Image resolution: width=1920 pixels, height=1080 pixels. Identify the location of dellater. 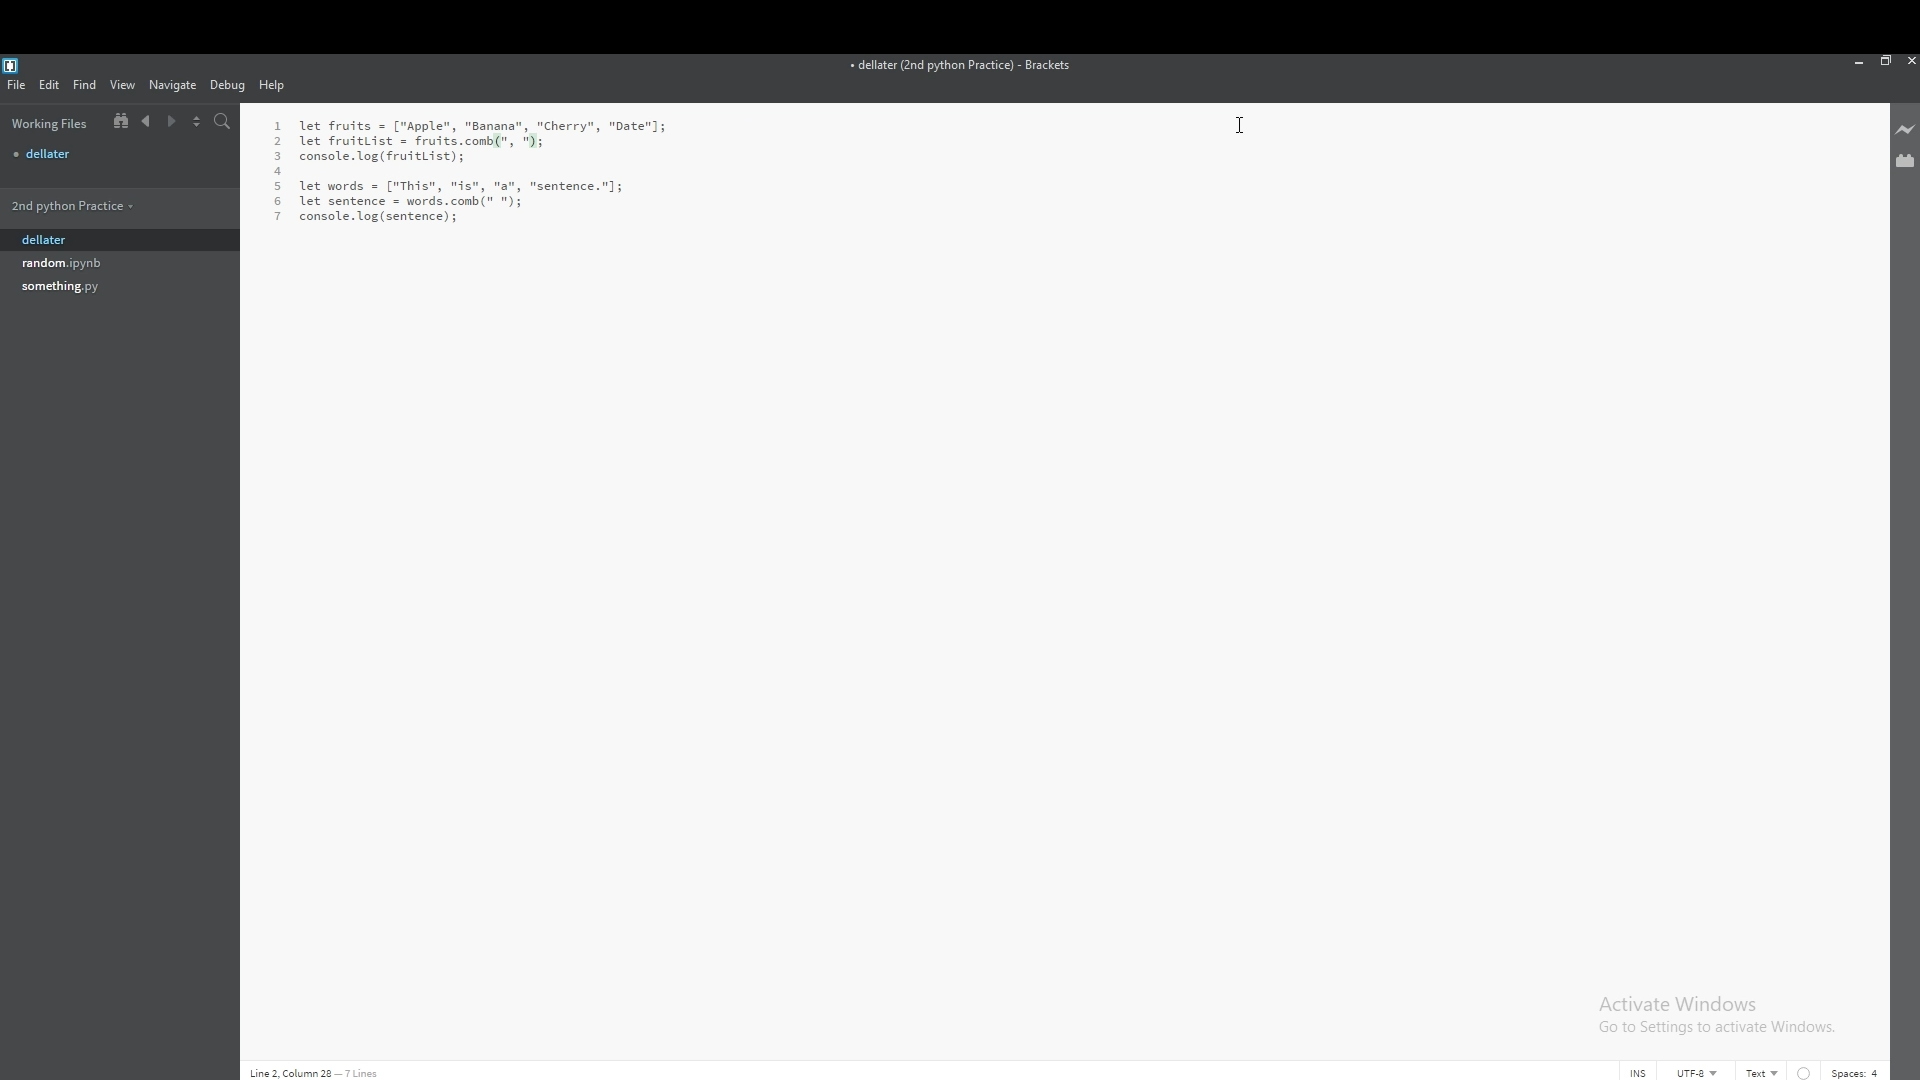
(93, 241).